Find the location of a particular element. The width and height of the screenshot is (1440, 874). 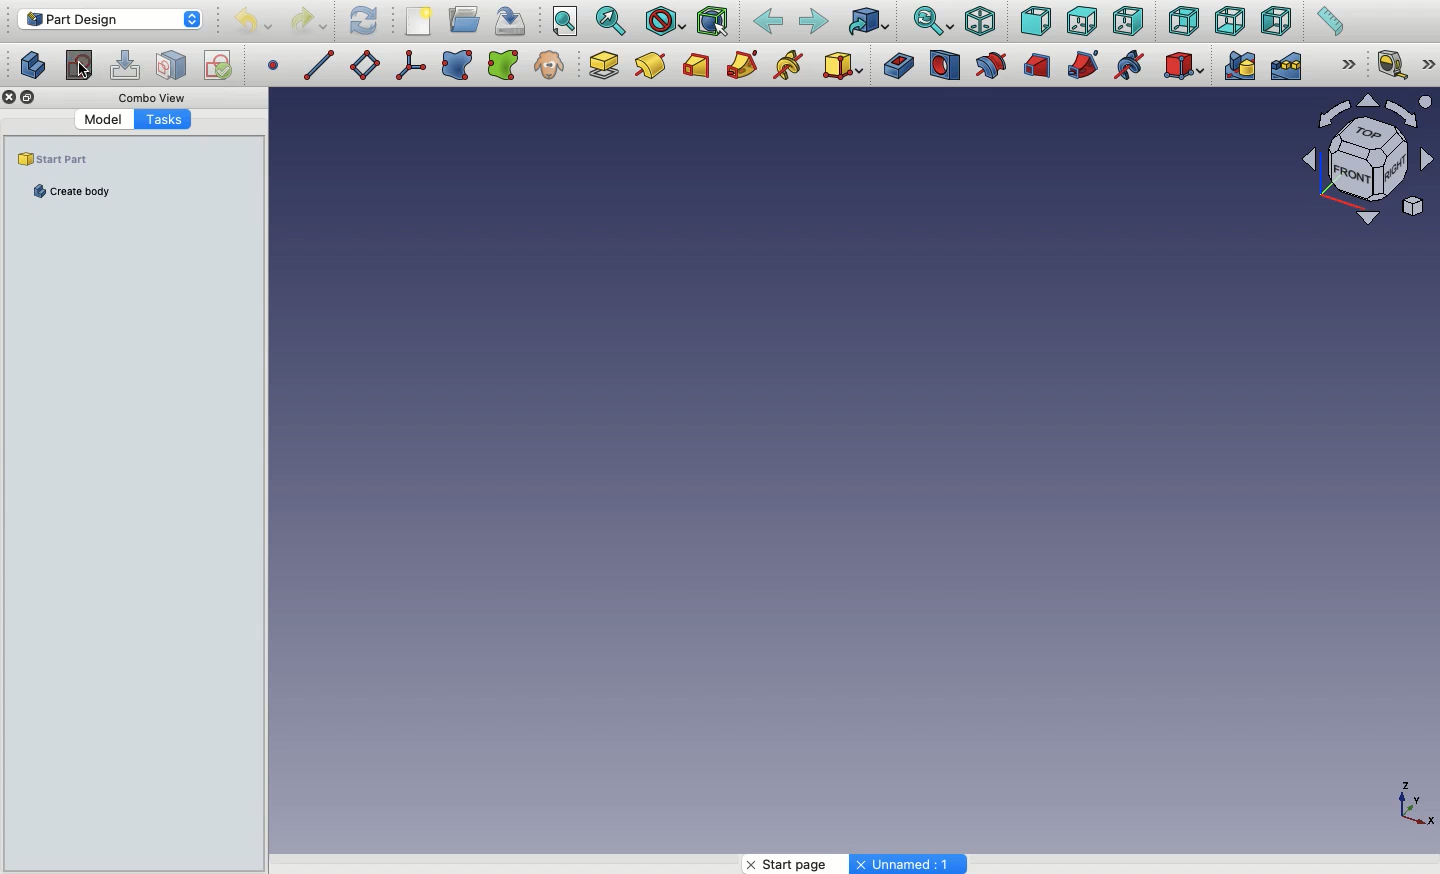

Shape binder is located at coordinates (457, 65).